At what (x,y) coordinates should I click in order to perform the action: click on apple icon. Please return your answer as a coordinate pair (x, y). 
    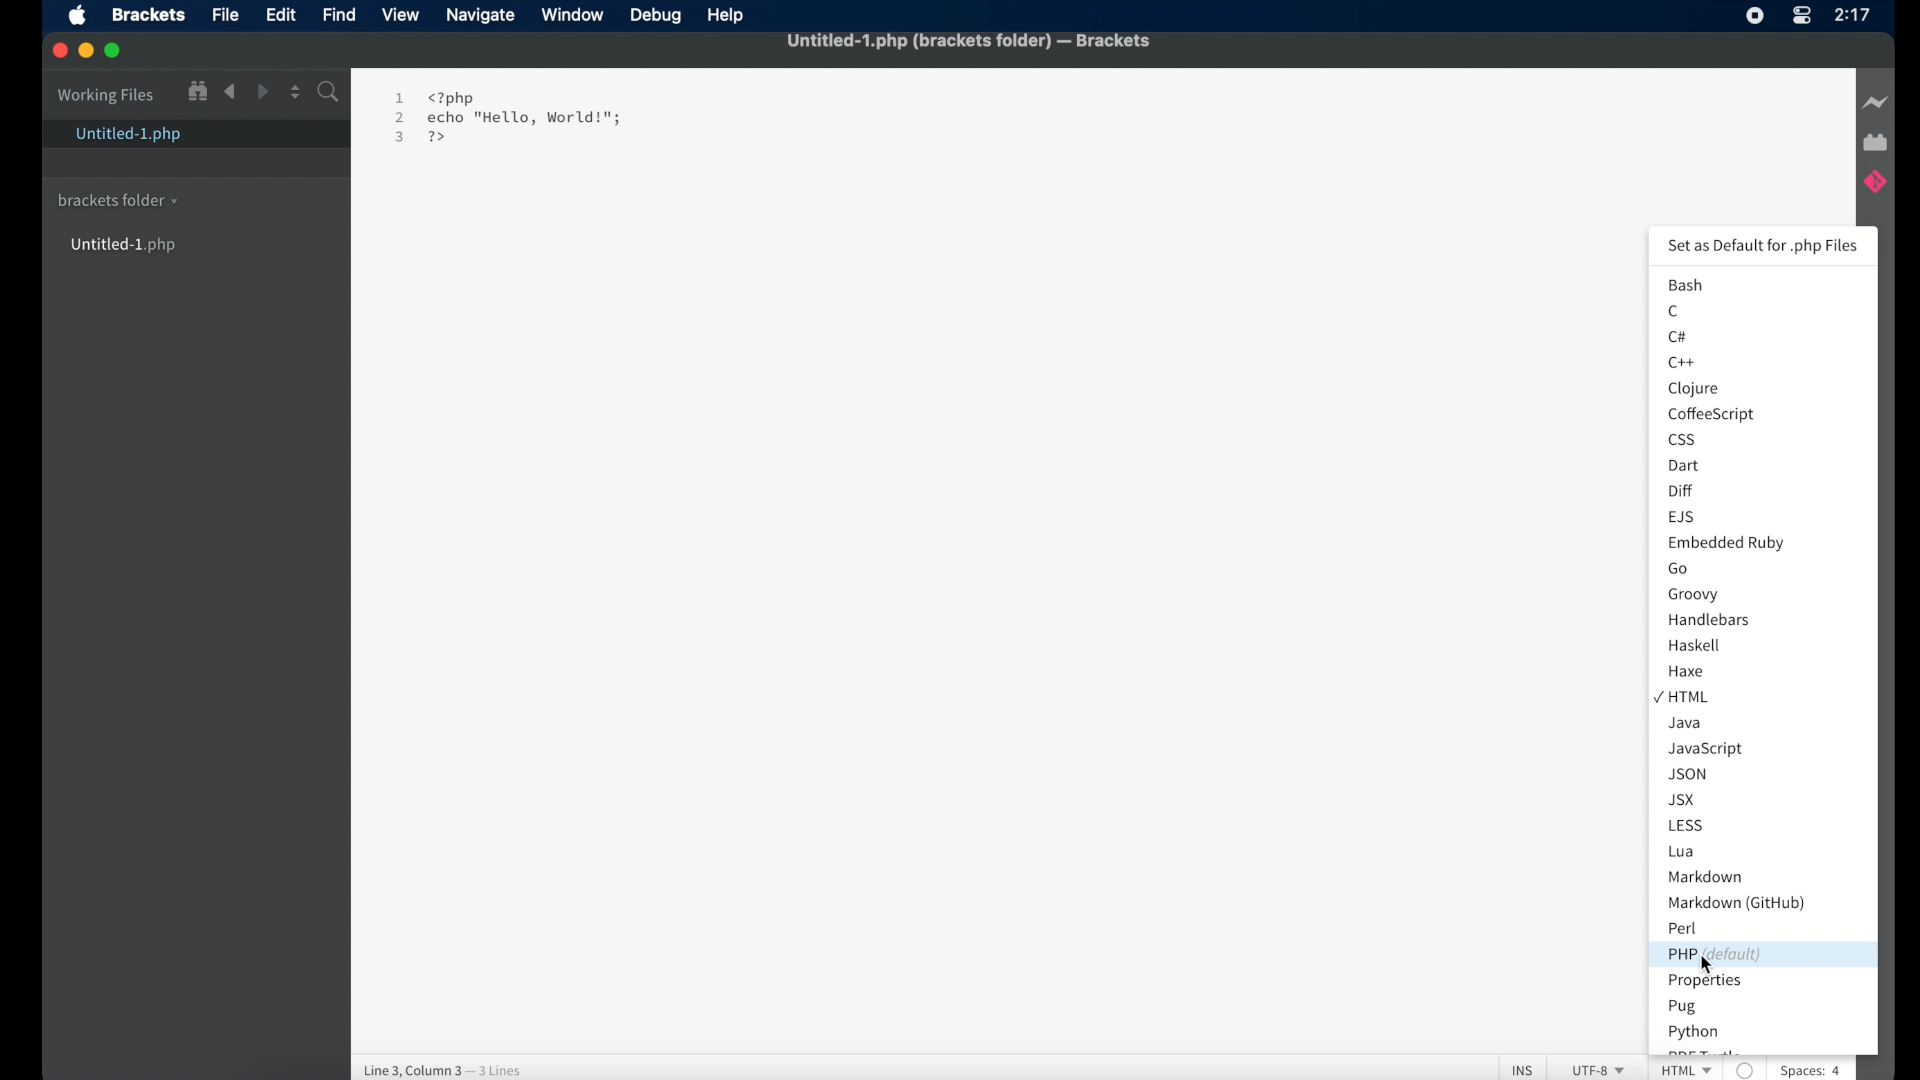
    Looking at the image, I should click on (78, 16).